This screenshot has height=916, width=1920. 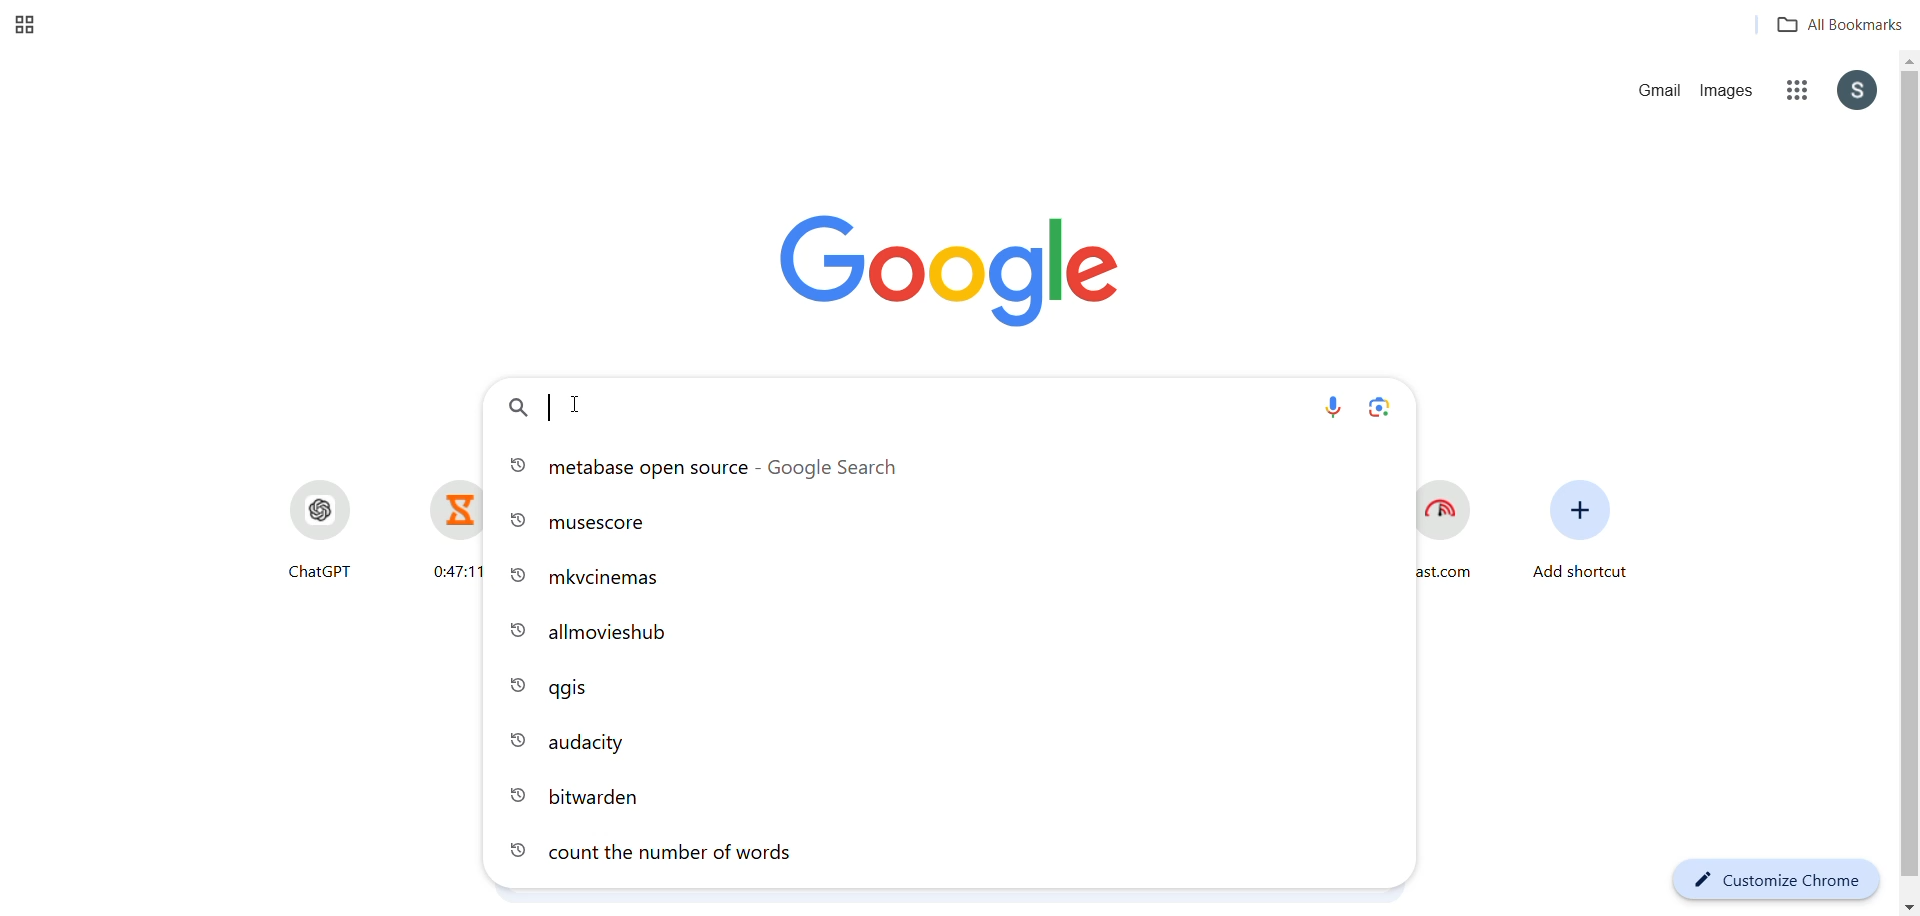 I want to click on New tab group, so click(x=29, y=26).